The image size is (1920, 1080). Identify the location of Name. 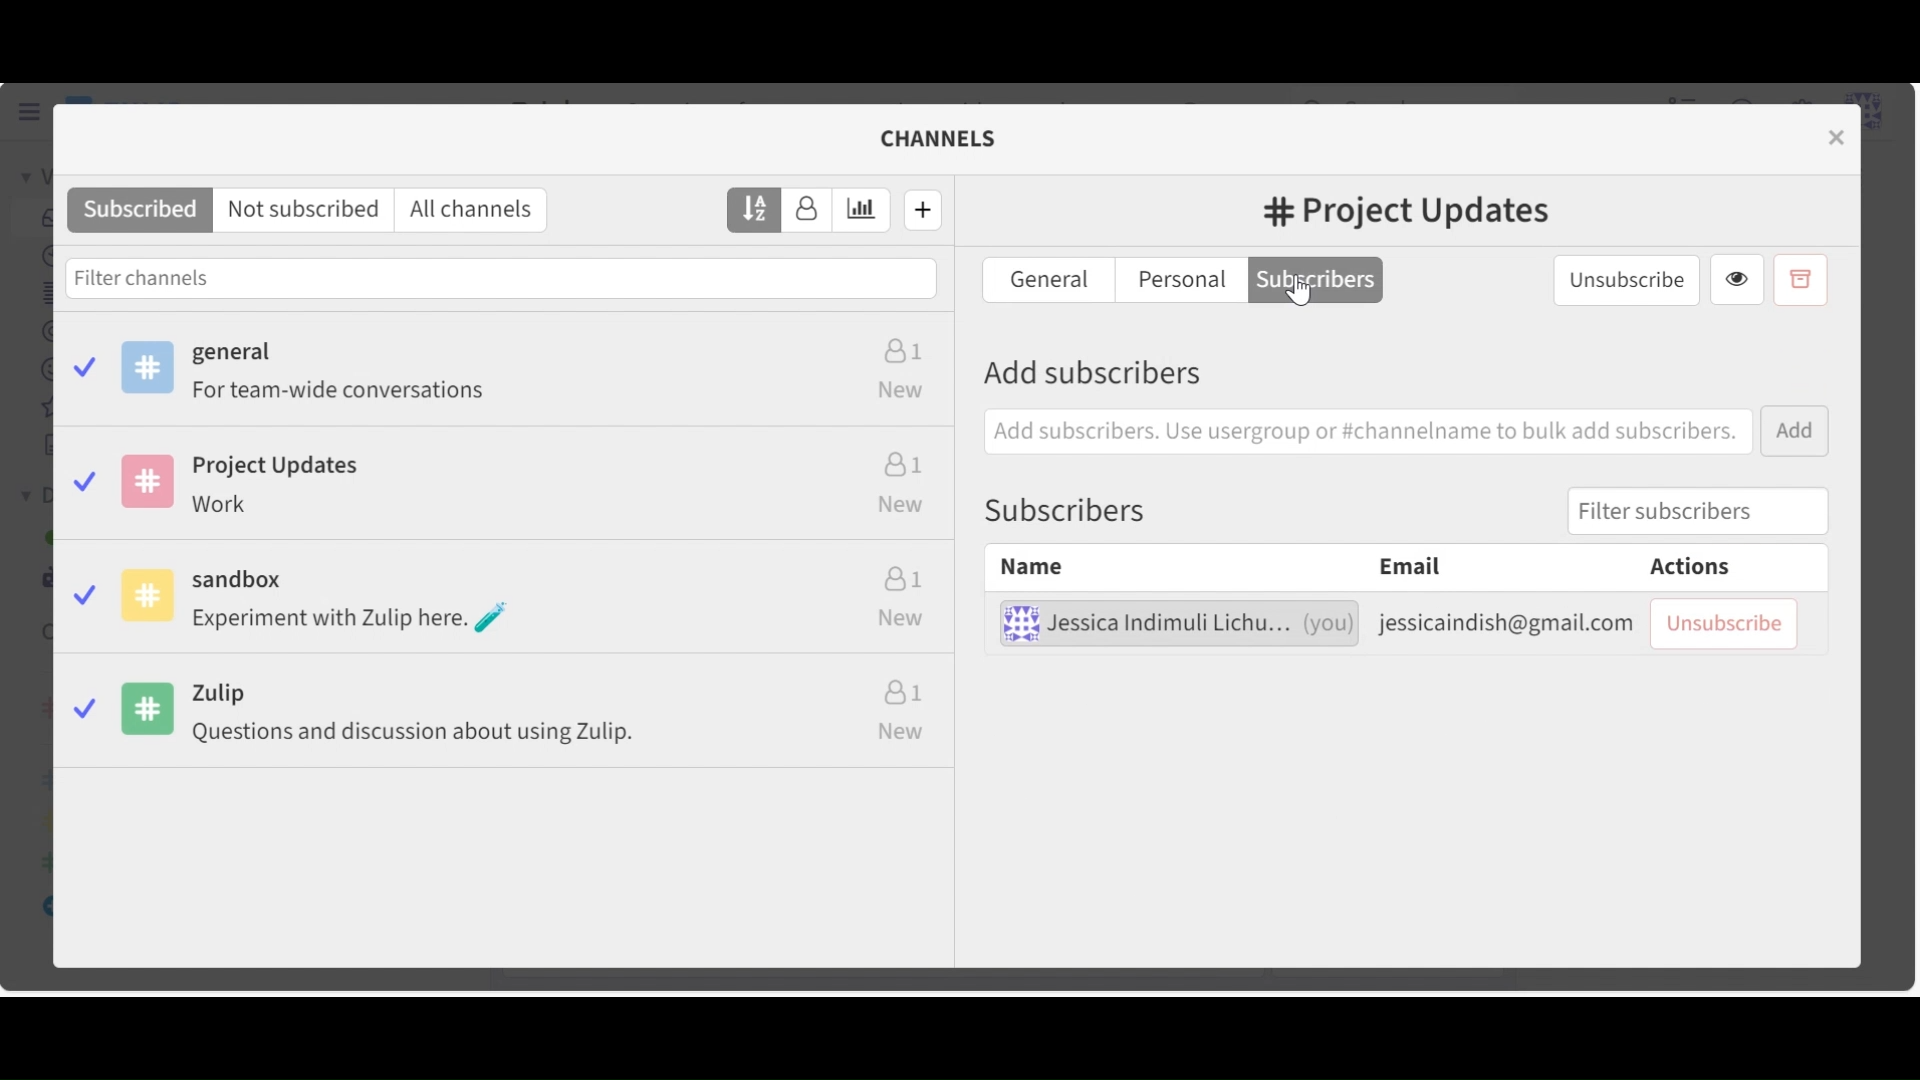
(1178, 568).